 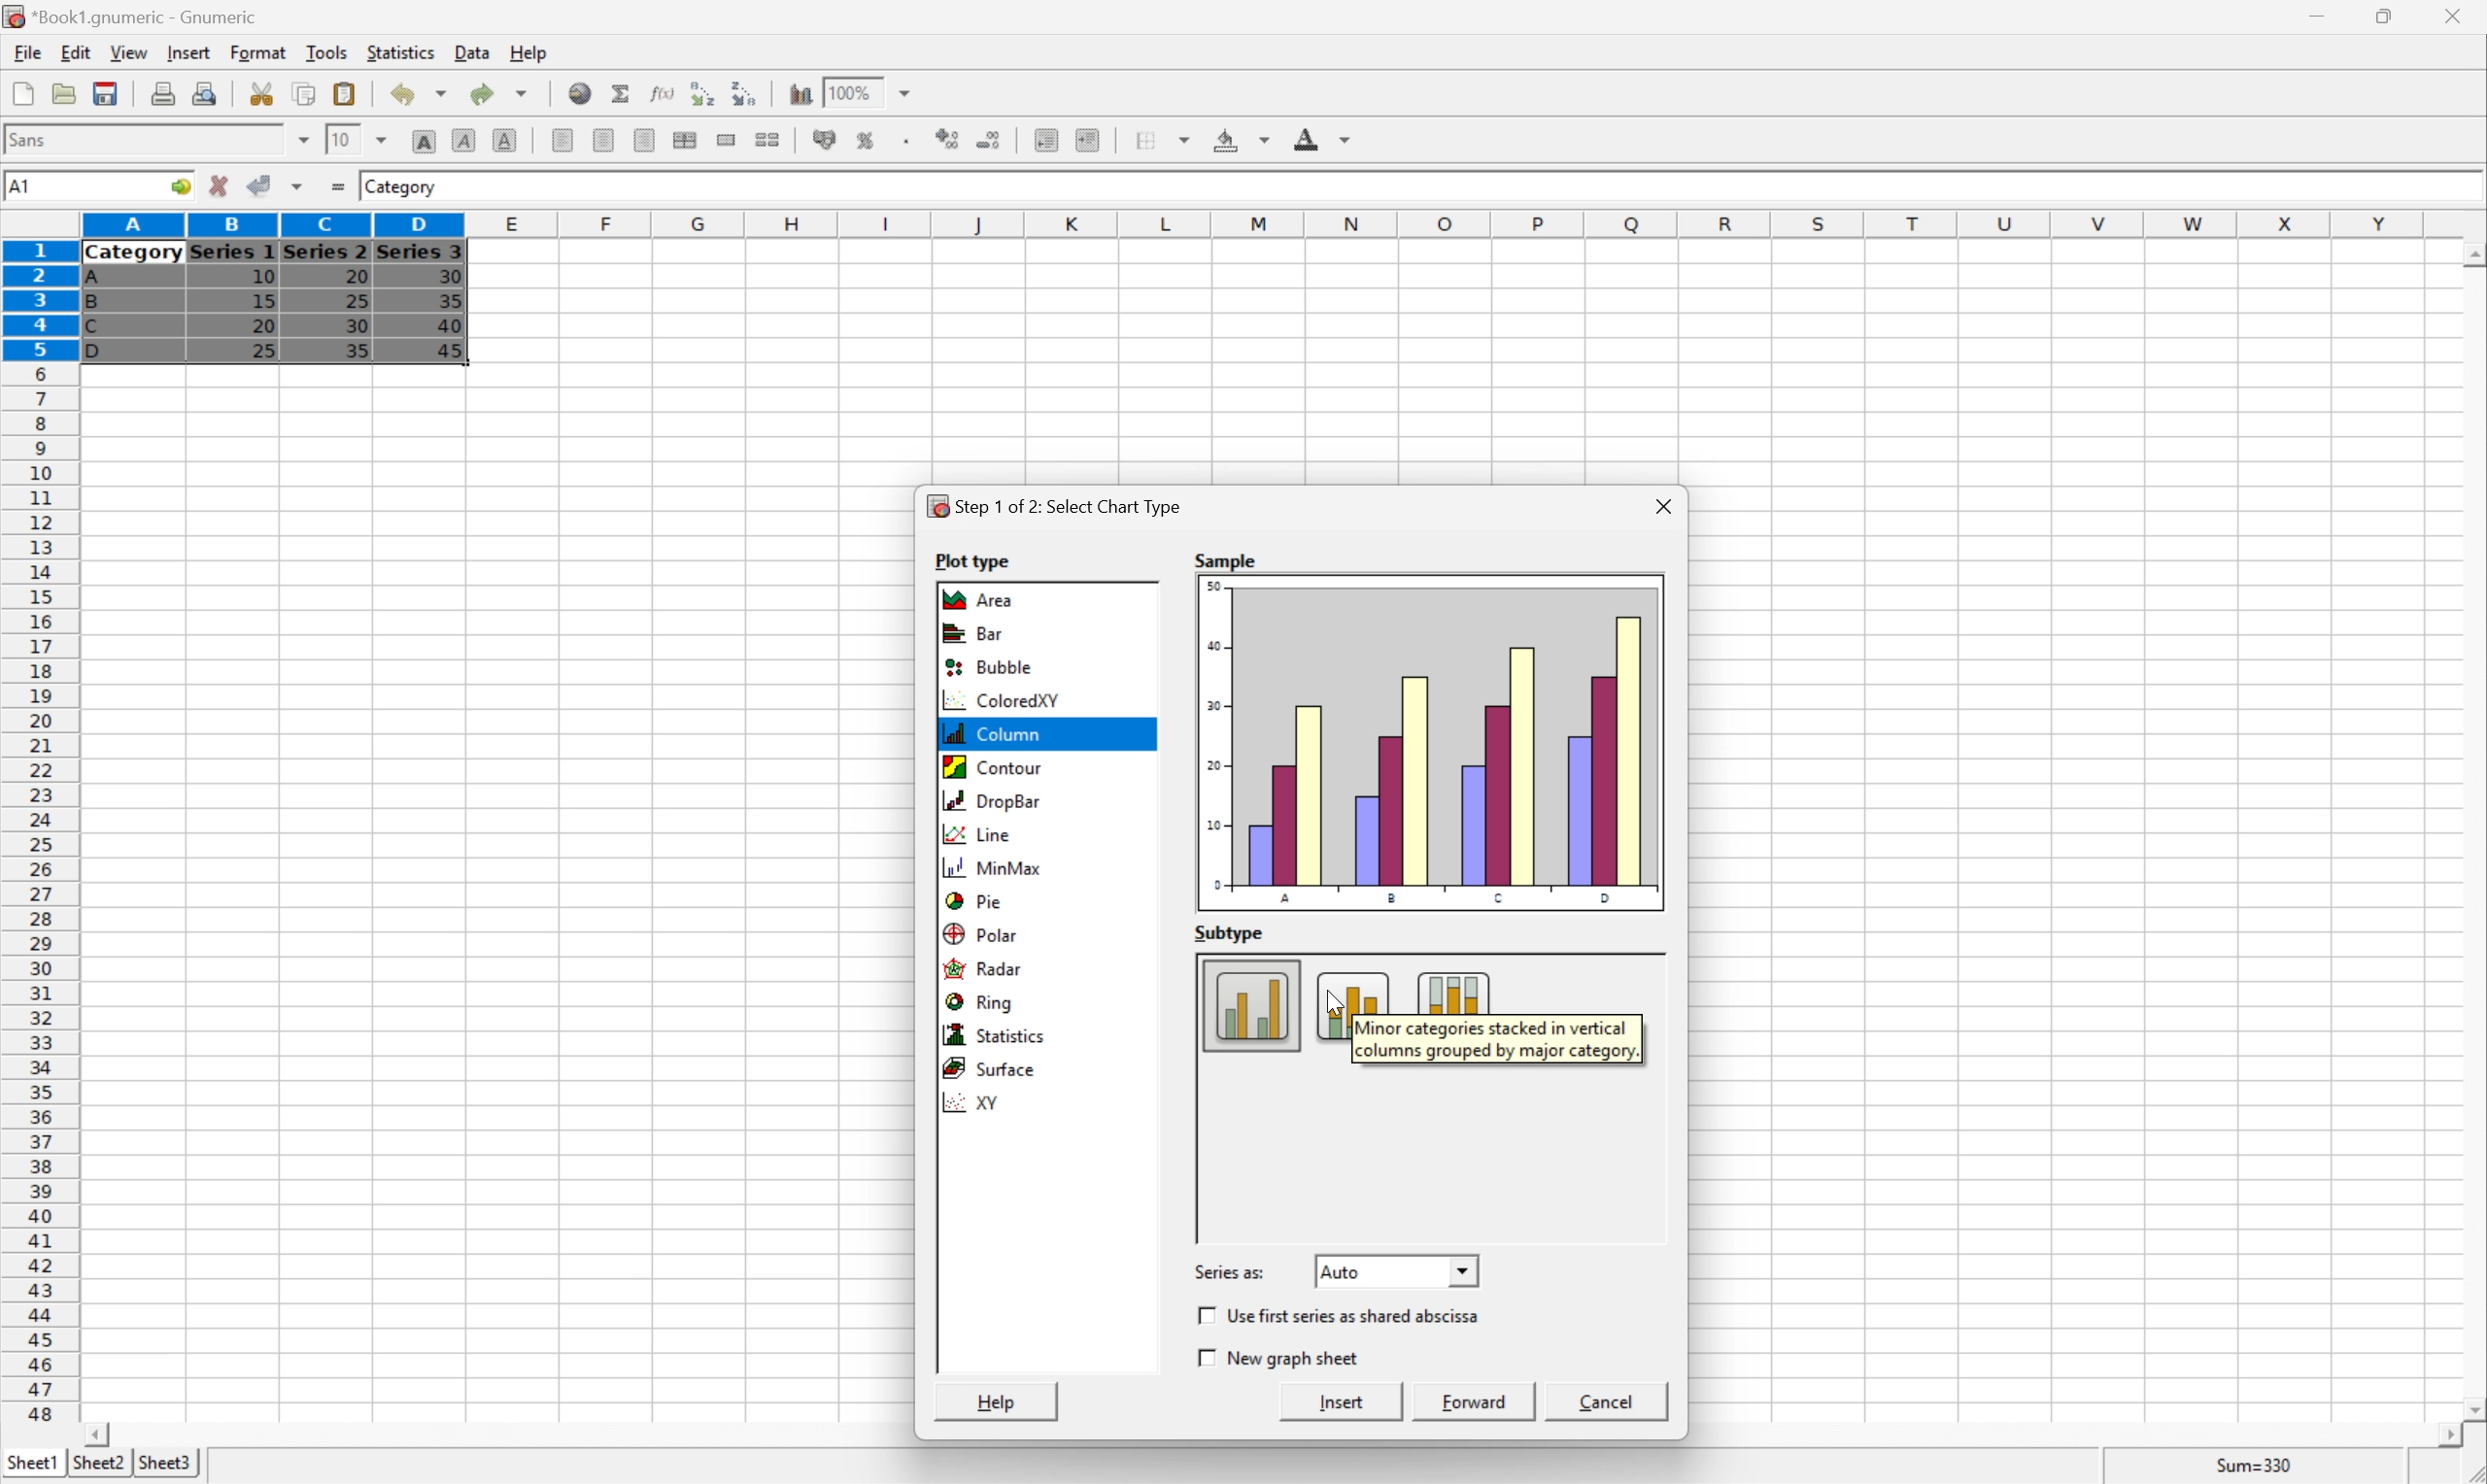 What do you see at coordinates (1491, 1028) in the screenshot?
I see `Minor categories stacked in vertical` at bounding box center [1491, 1028].